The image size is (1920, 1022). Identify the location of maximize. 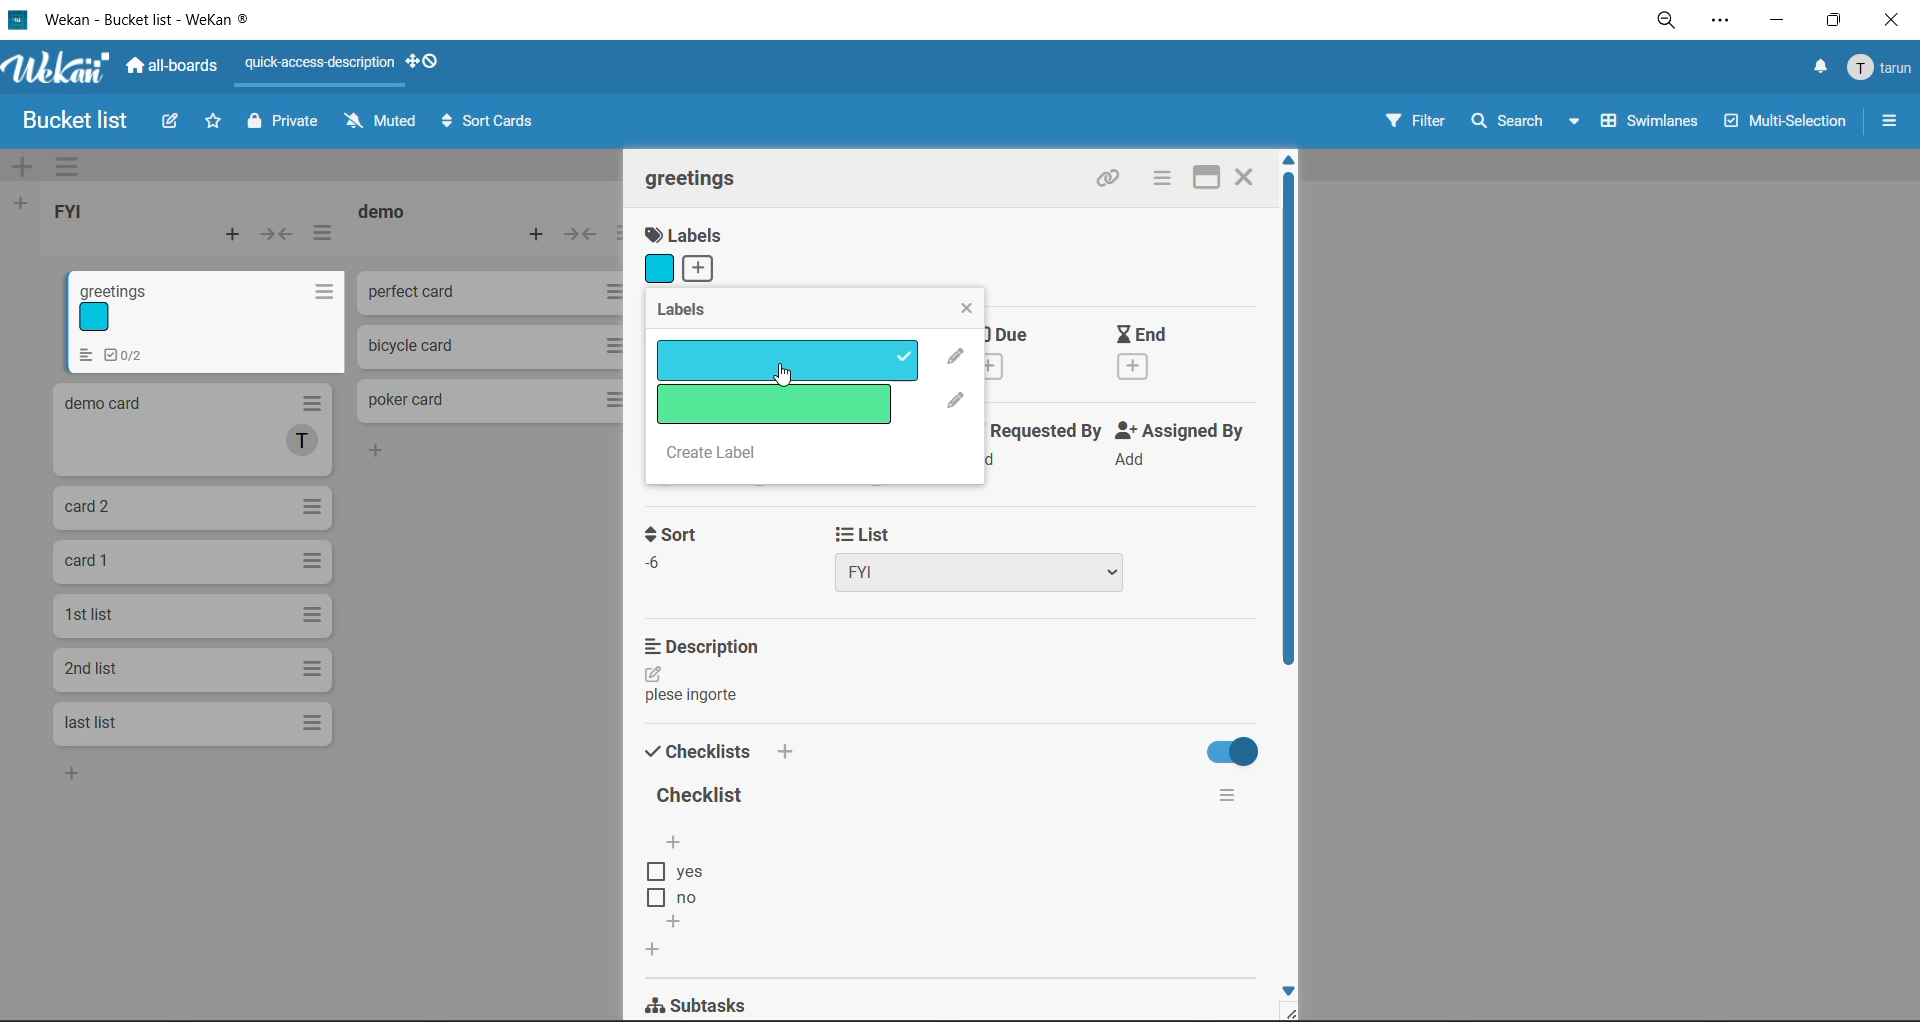
(1206, 177).